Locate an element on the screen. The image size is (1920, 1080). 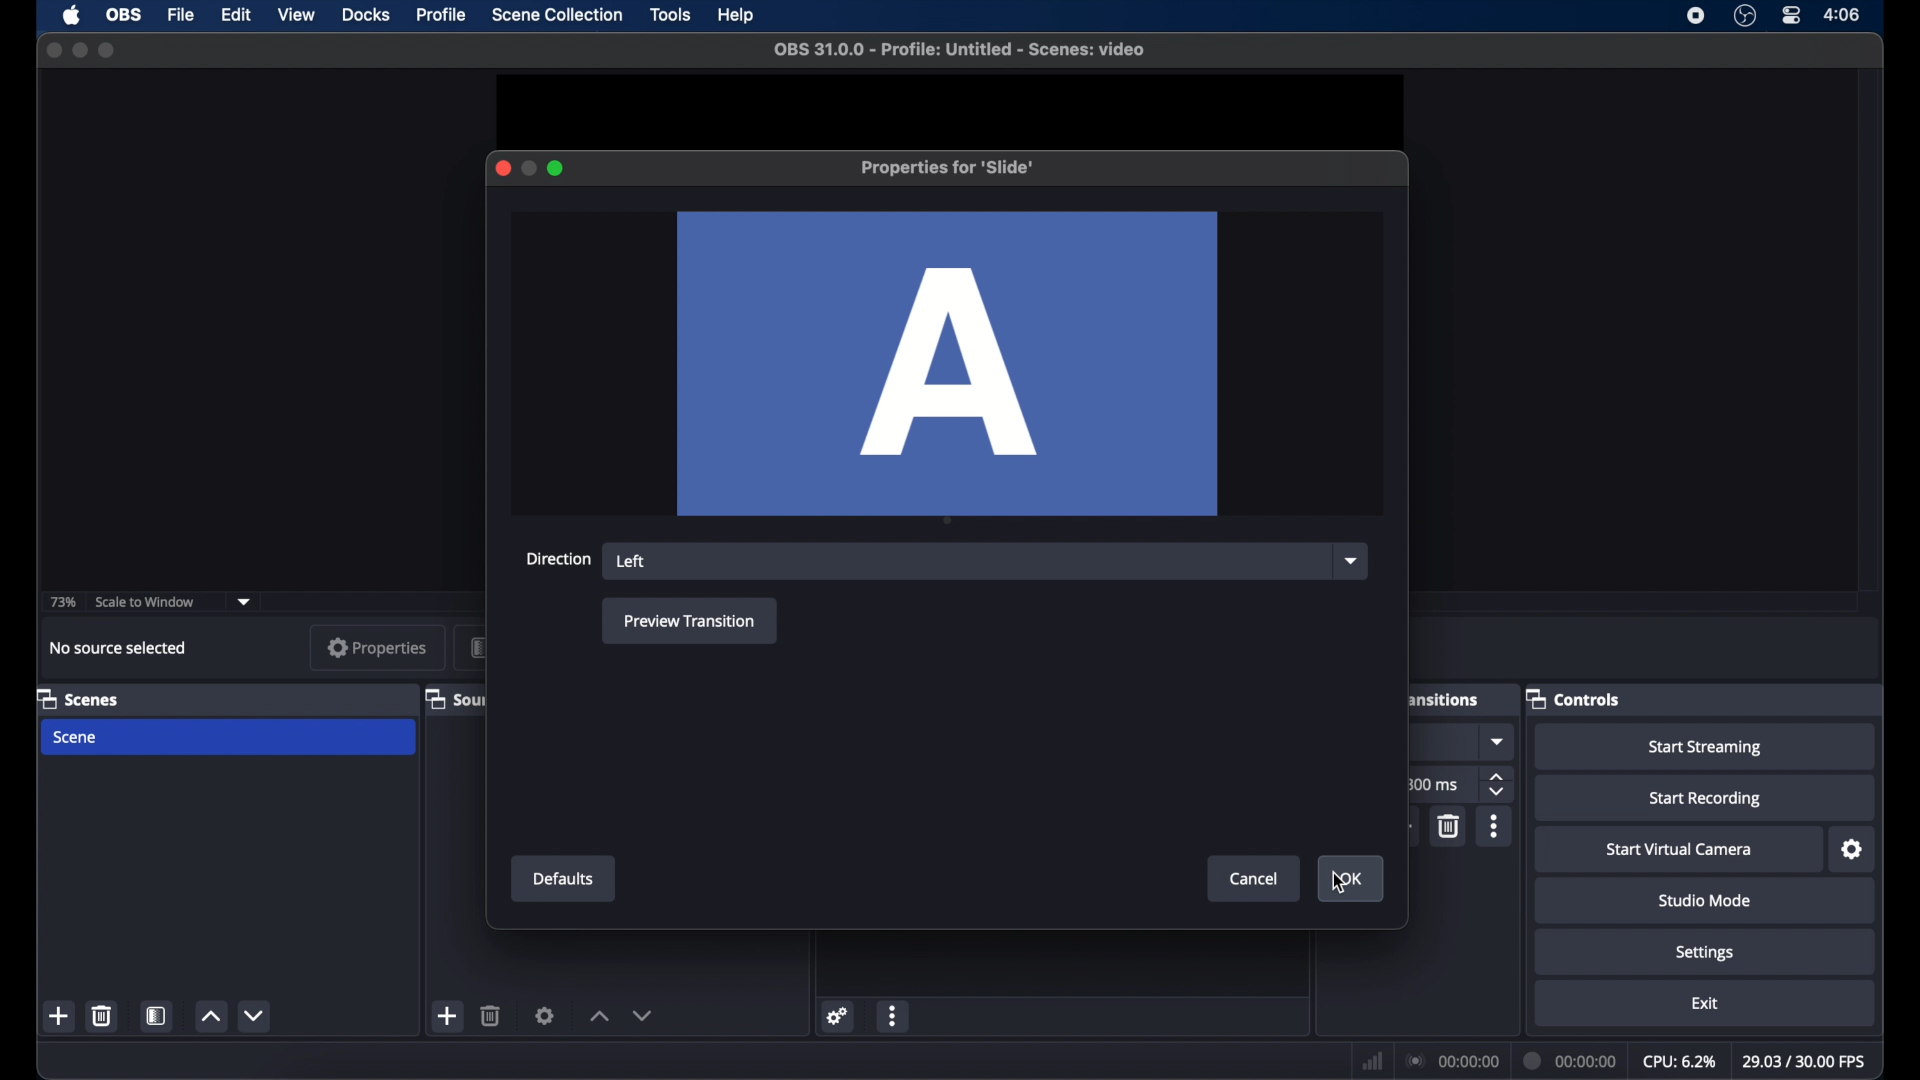
dropdown is located at coordinates (1352, 561).